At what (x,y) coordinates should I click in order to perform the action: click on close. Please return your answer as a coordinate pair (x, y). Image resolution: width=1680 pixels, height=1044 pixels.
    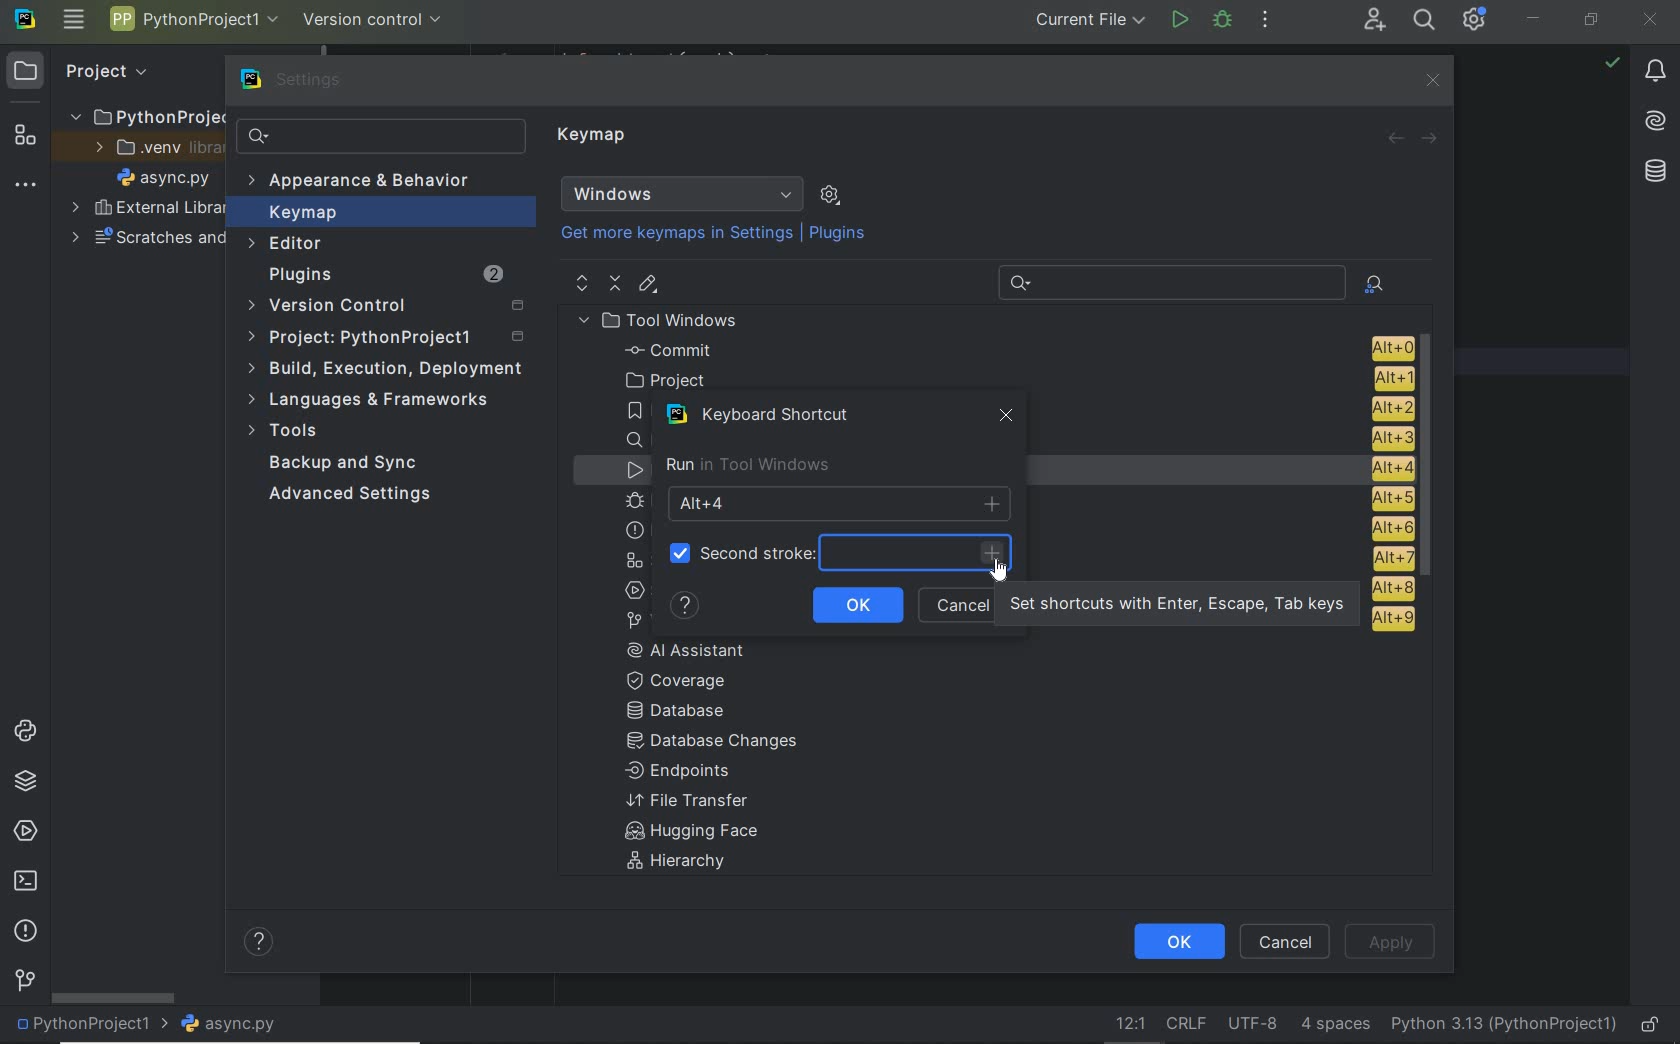
    Looking at the image, I should click on (1652, 18).